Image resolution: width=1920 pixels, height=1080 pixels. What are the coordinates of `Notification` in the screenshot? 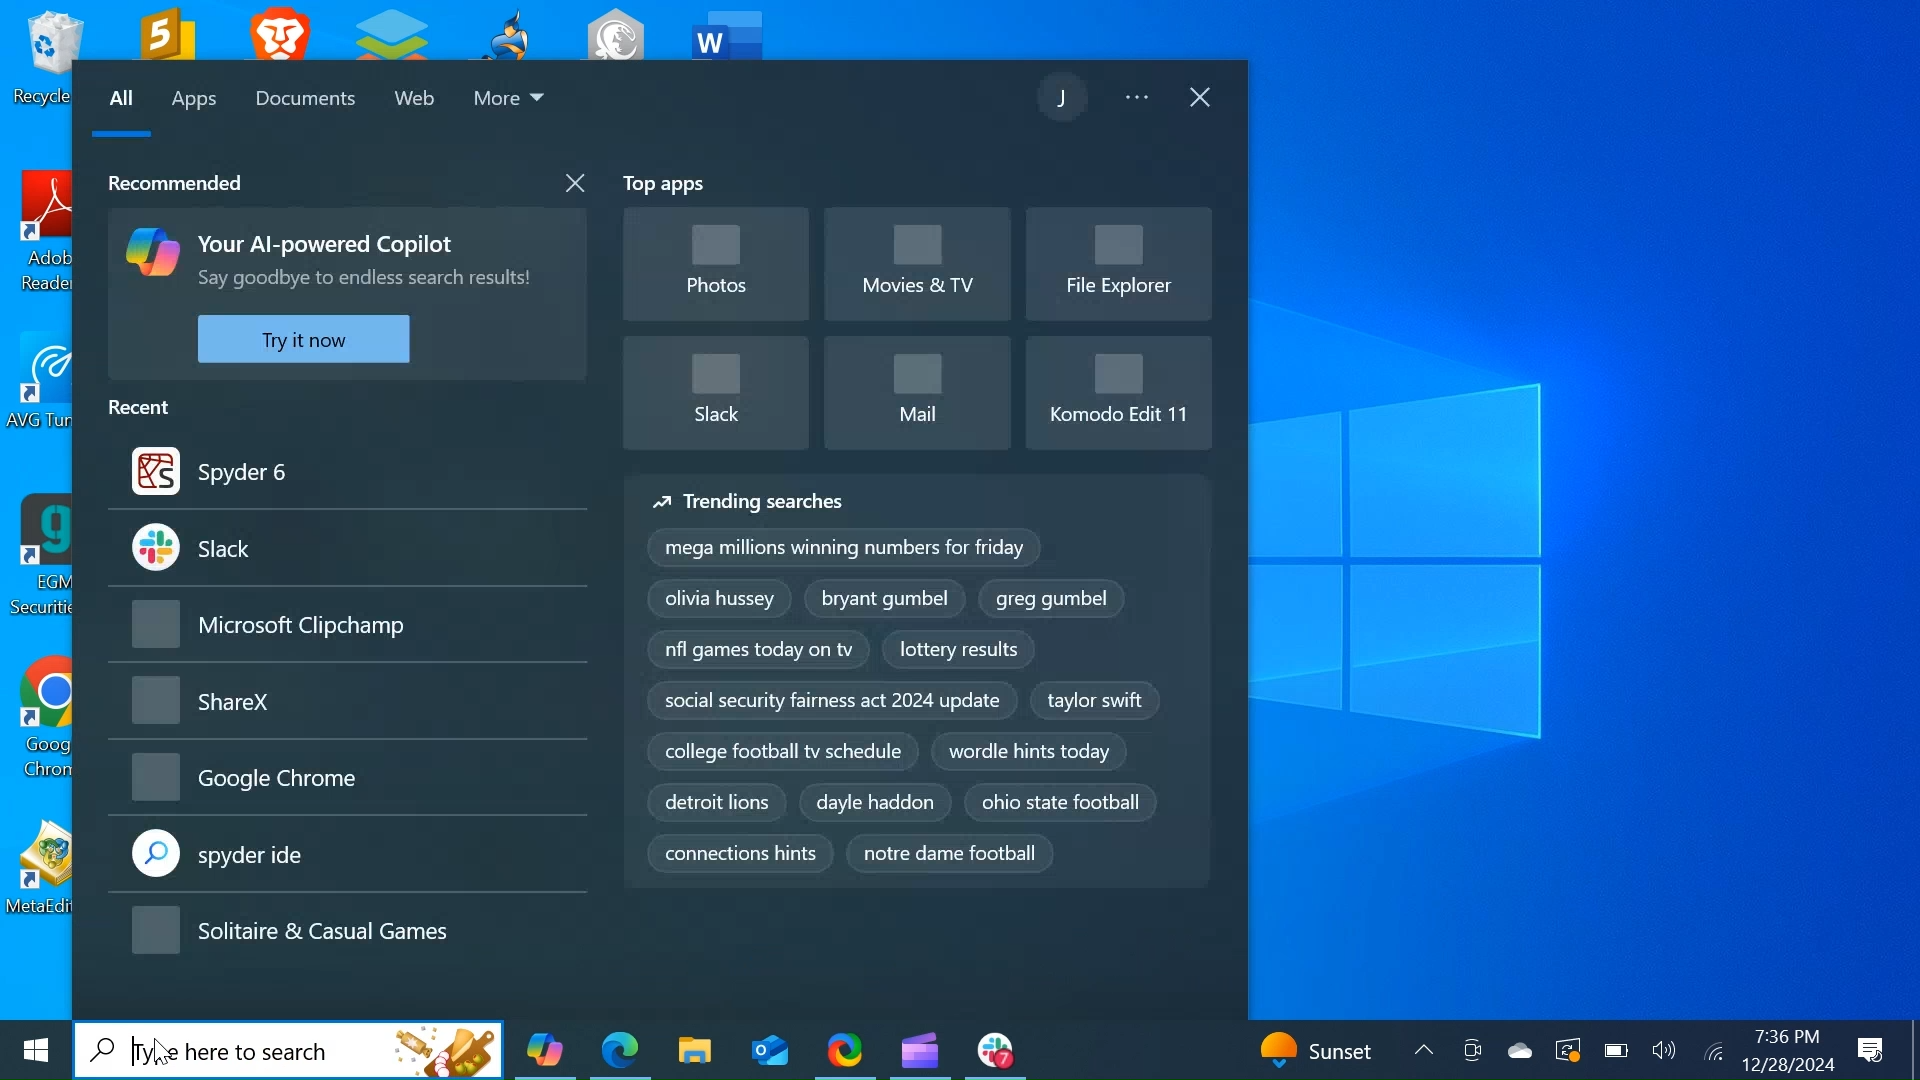 It's located at (1871, 1049).